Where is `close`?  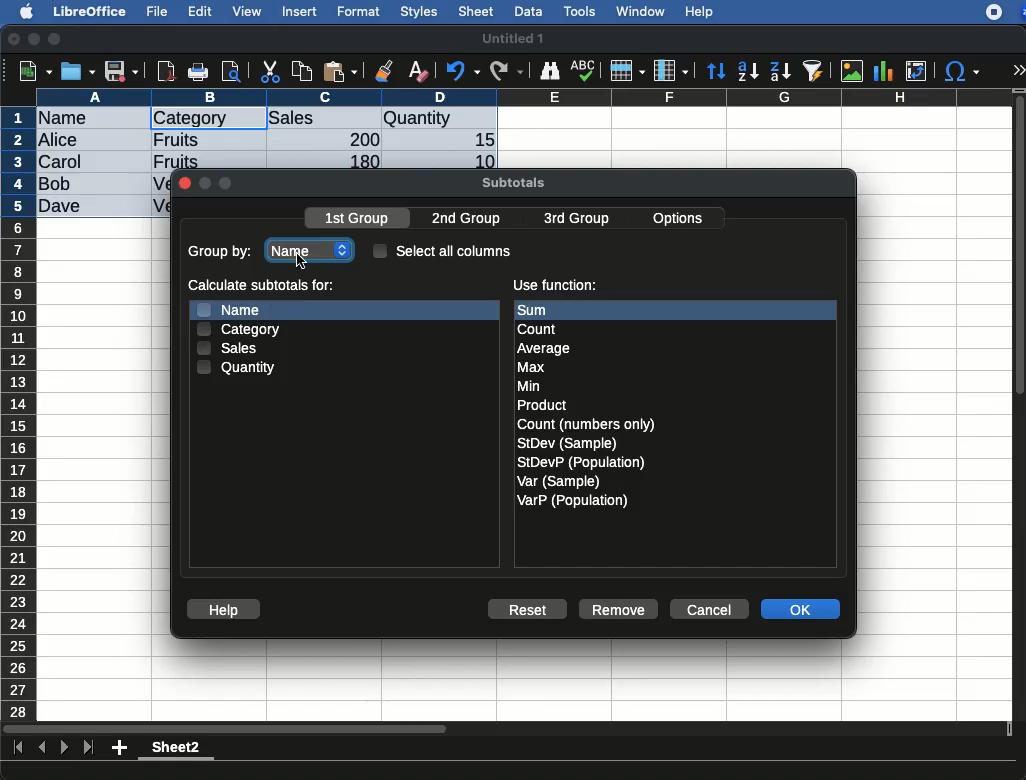
close is located at coordinates (184, 185).